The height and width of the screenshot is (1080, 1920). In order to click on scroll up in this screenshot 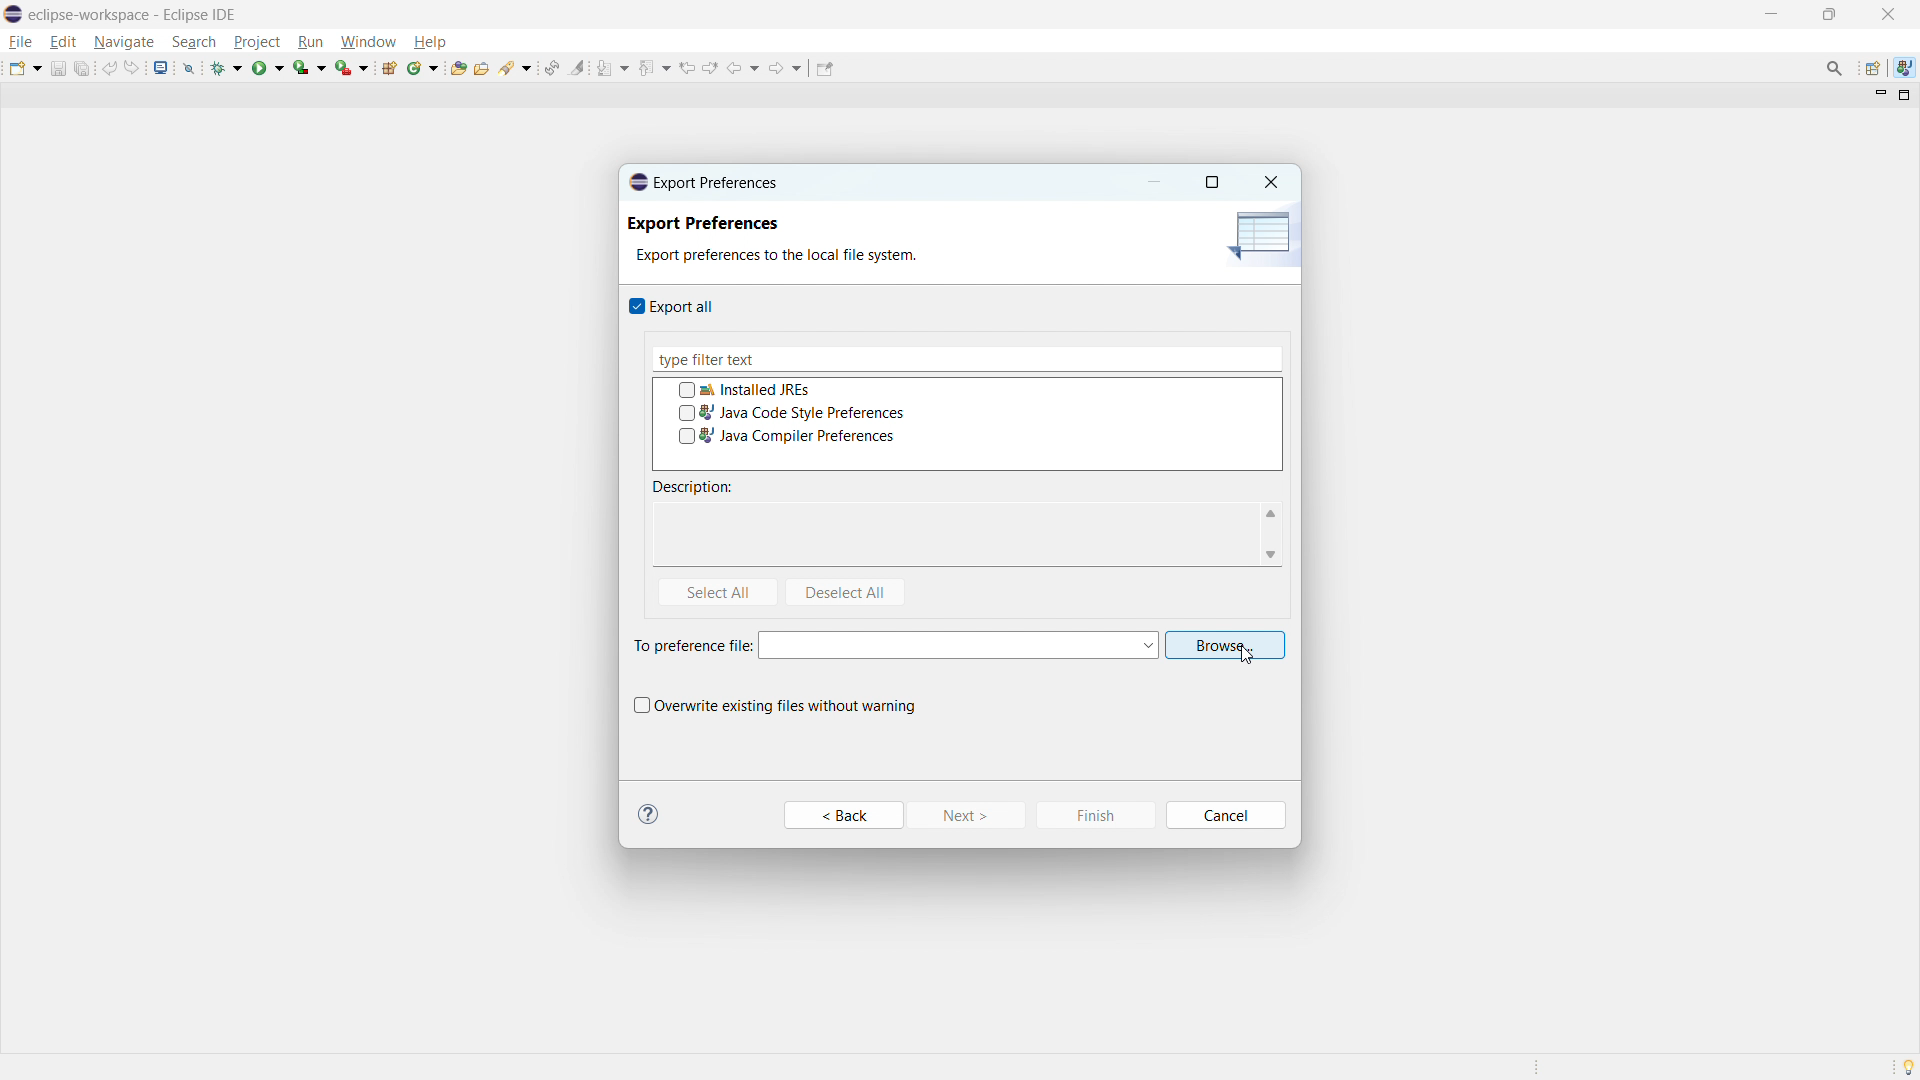, I will do `click(1269, 512)`.